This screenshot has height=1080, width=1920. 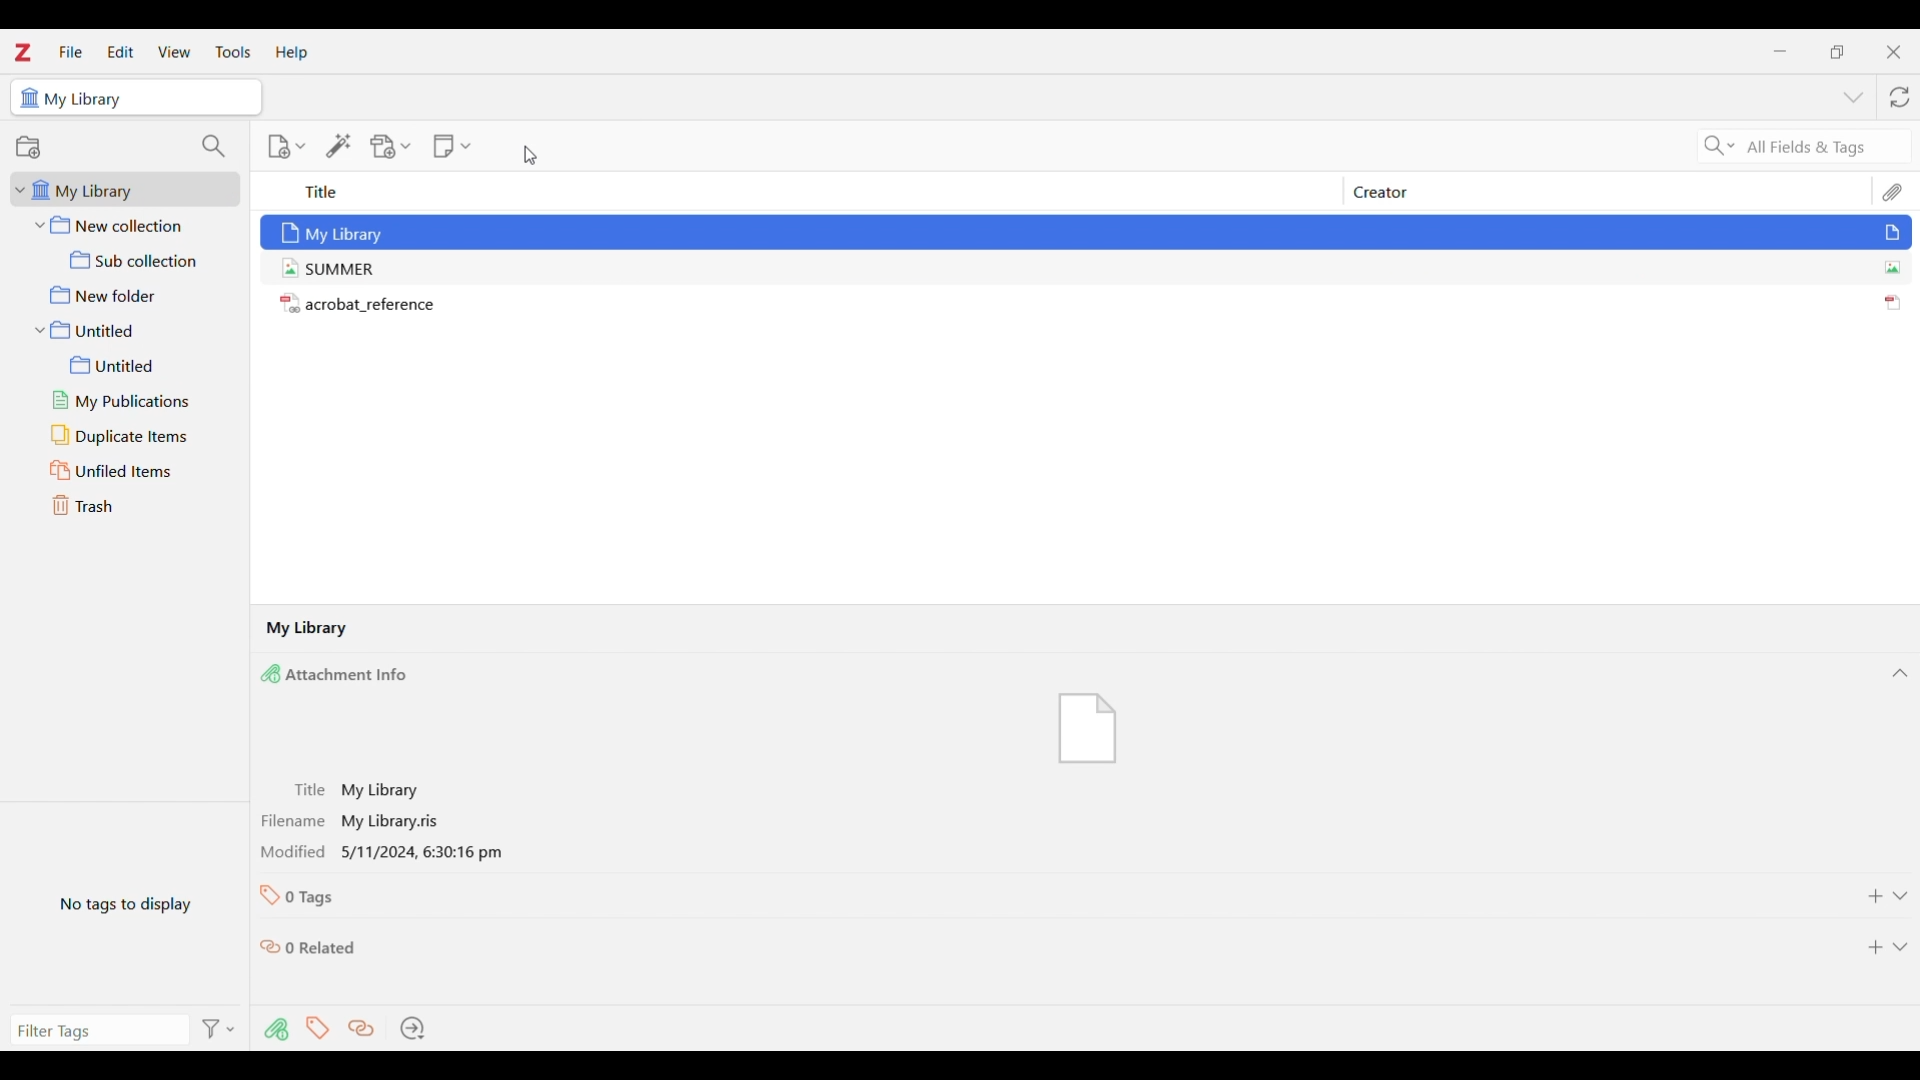 What do you see at coordinates (419, 1029) in the screenshot?
I see `locate` at bounding box center [419, 1029].